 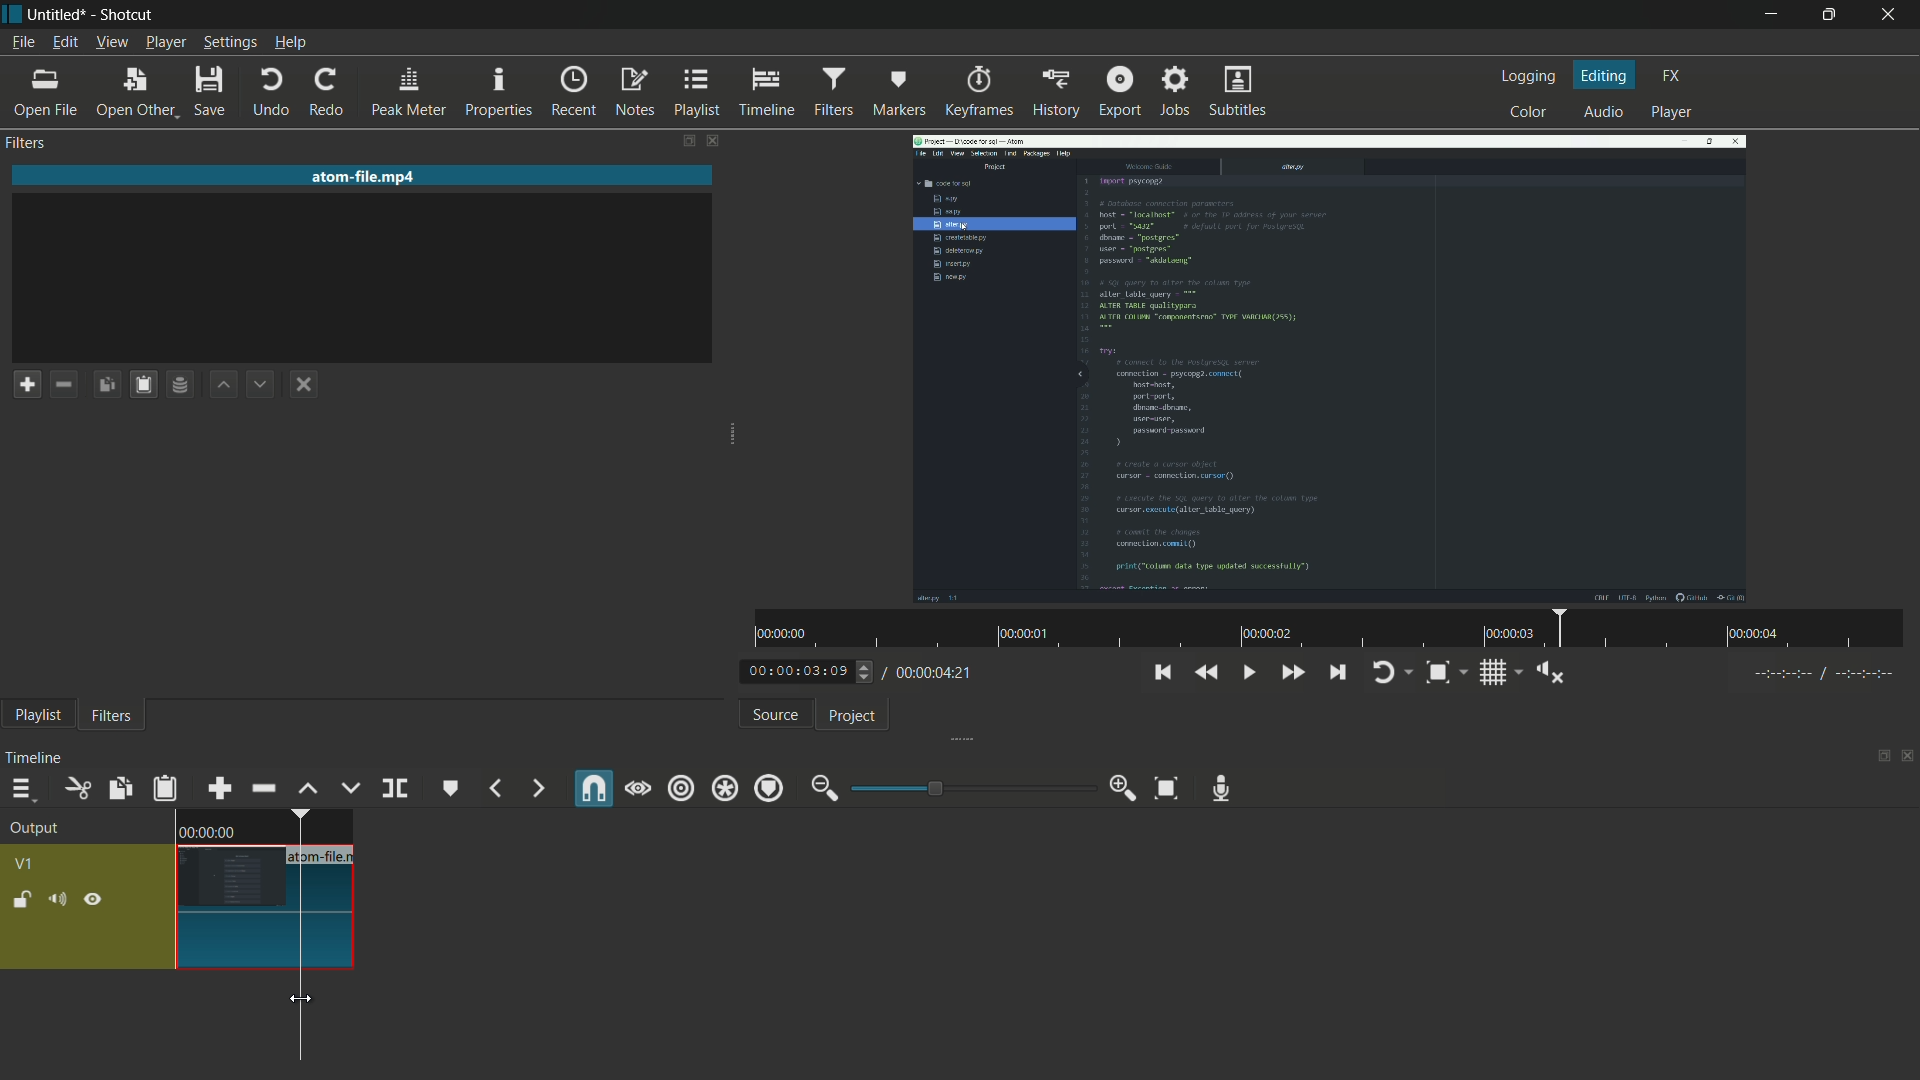 What do you see at coordinates (494, 788) in the screenshot?
I see `previous marker` at bounding box center [494, 788].